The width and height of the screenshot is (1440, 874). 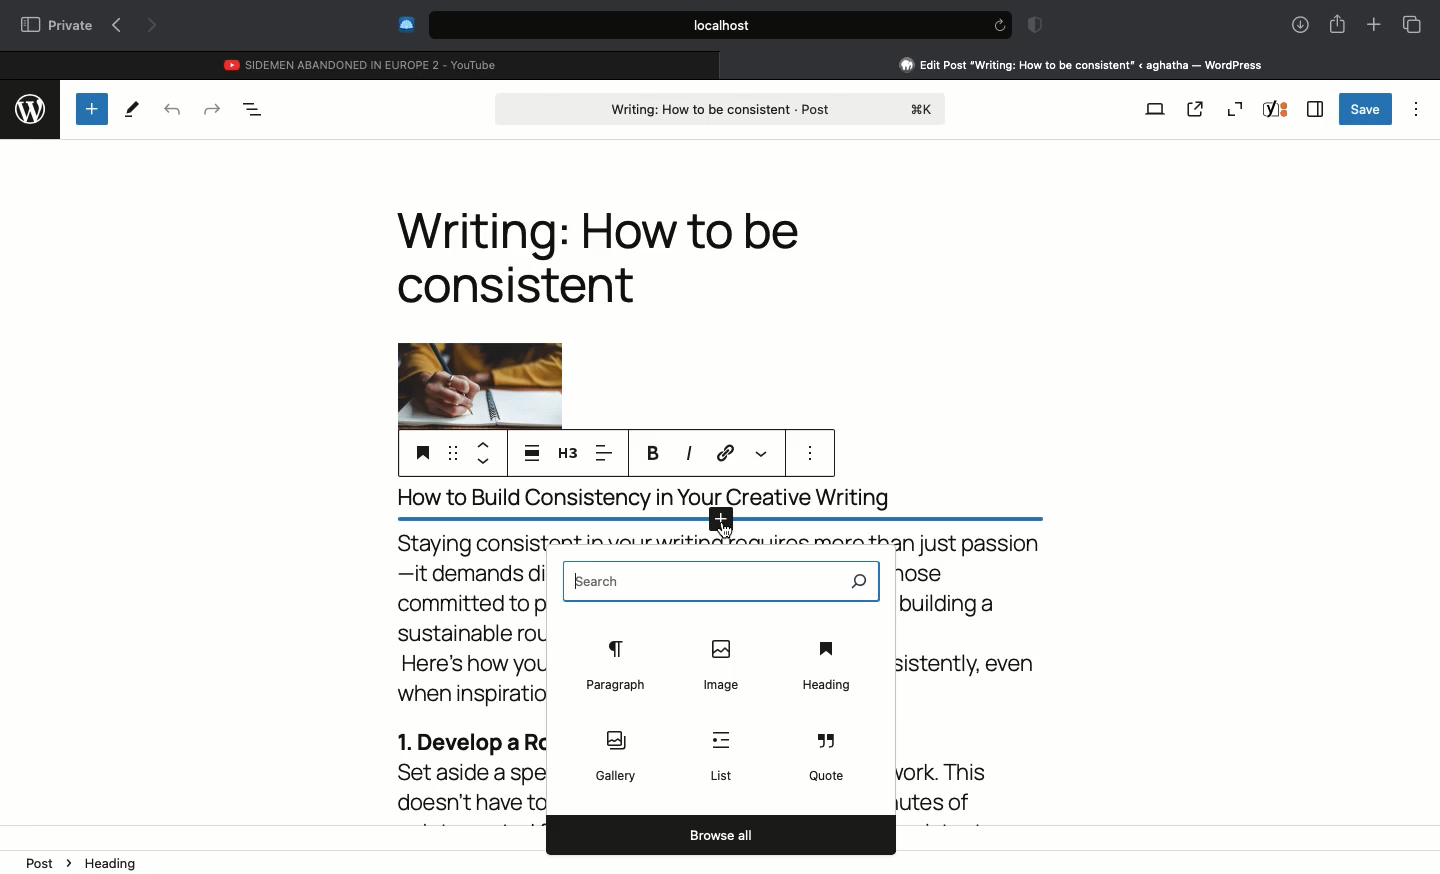 I want to click on Previous page, so click(x=116, y=26).